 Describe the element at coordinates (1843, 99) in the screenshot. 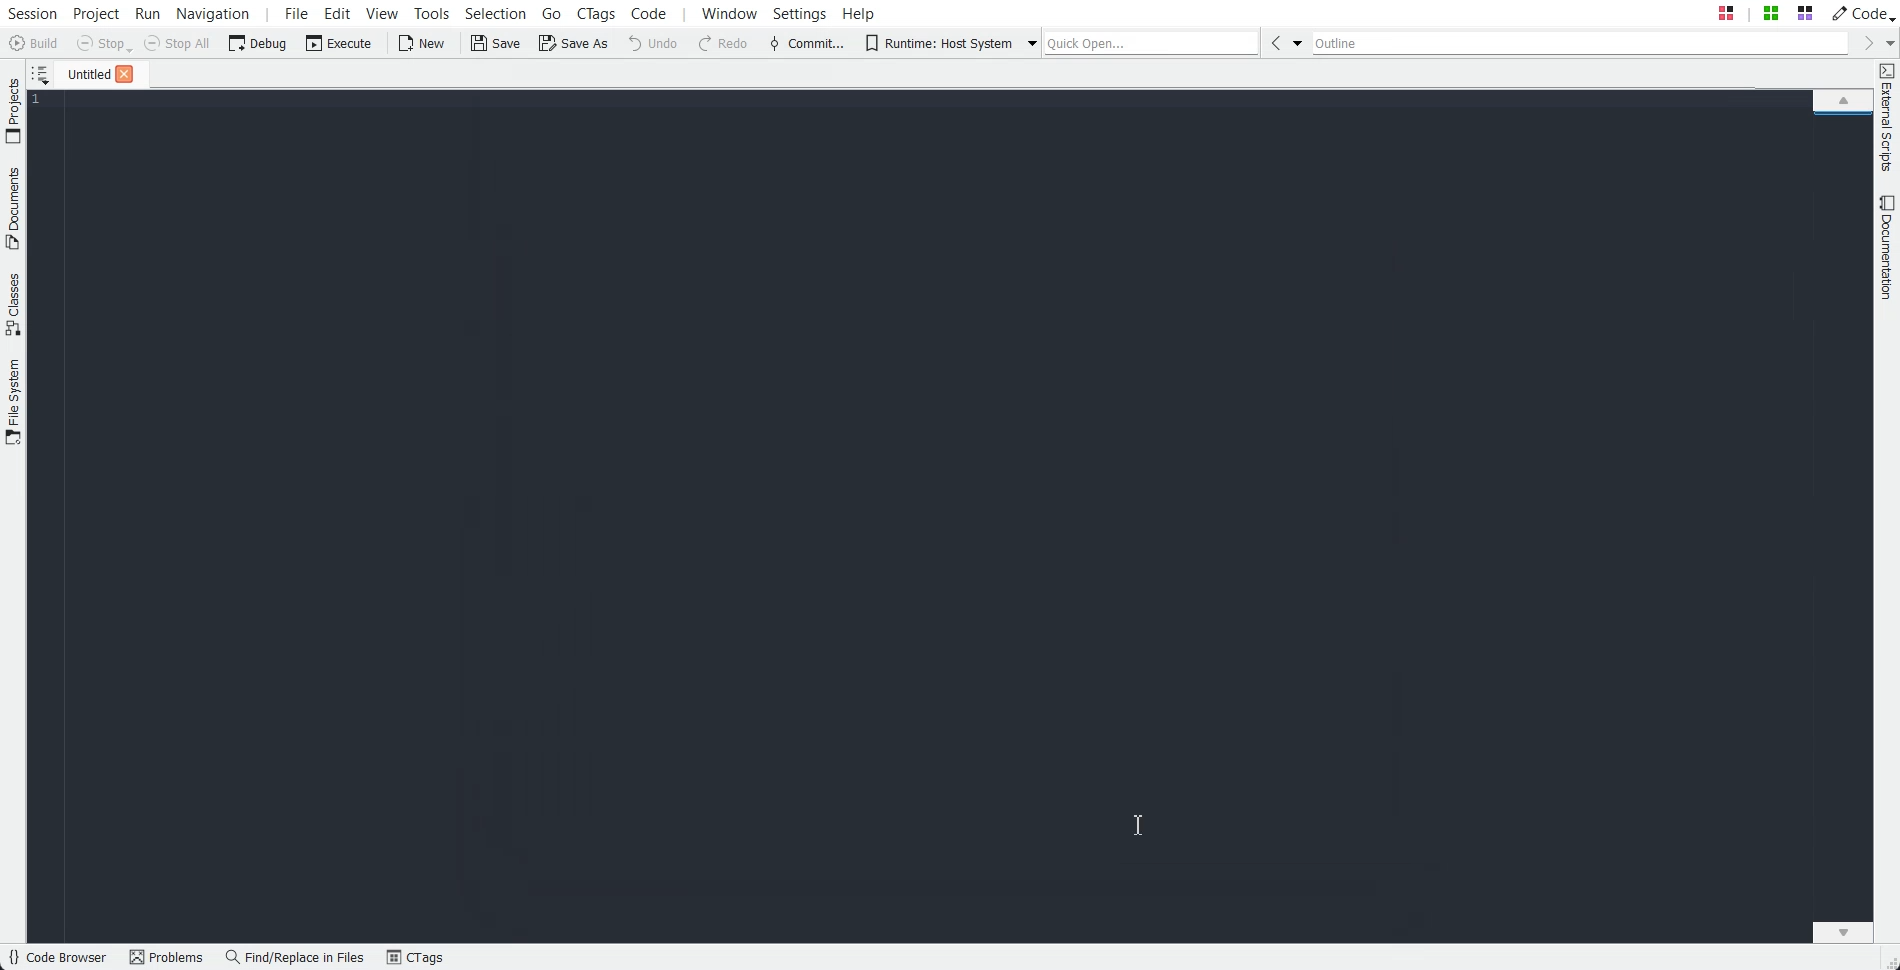

I see `Scroll up` at that location.